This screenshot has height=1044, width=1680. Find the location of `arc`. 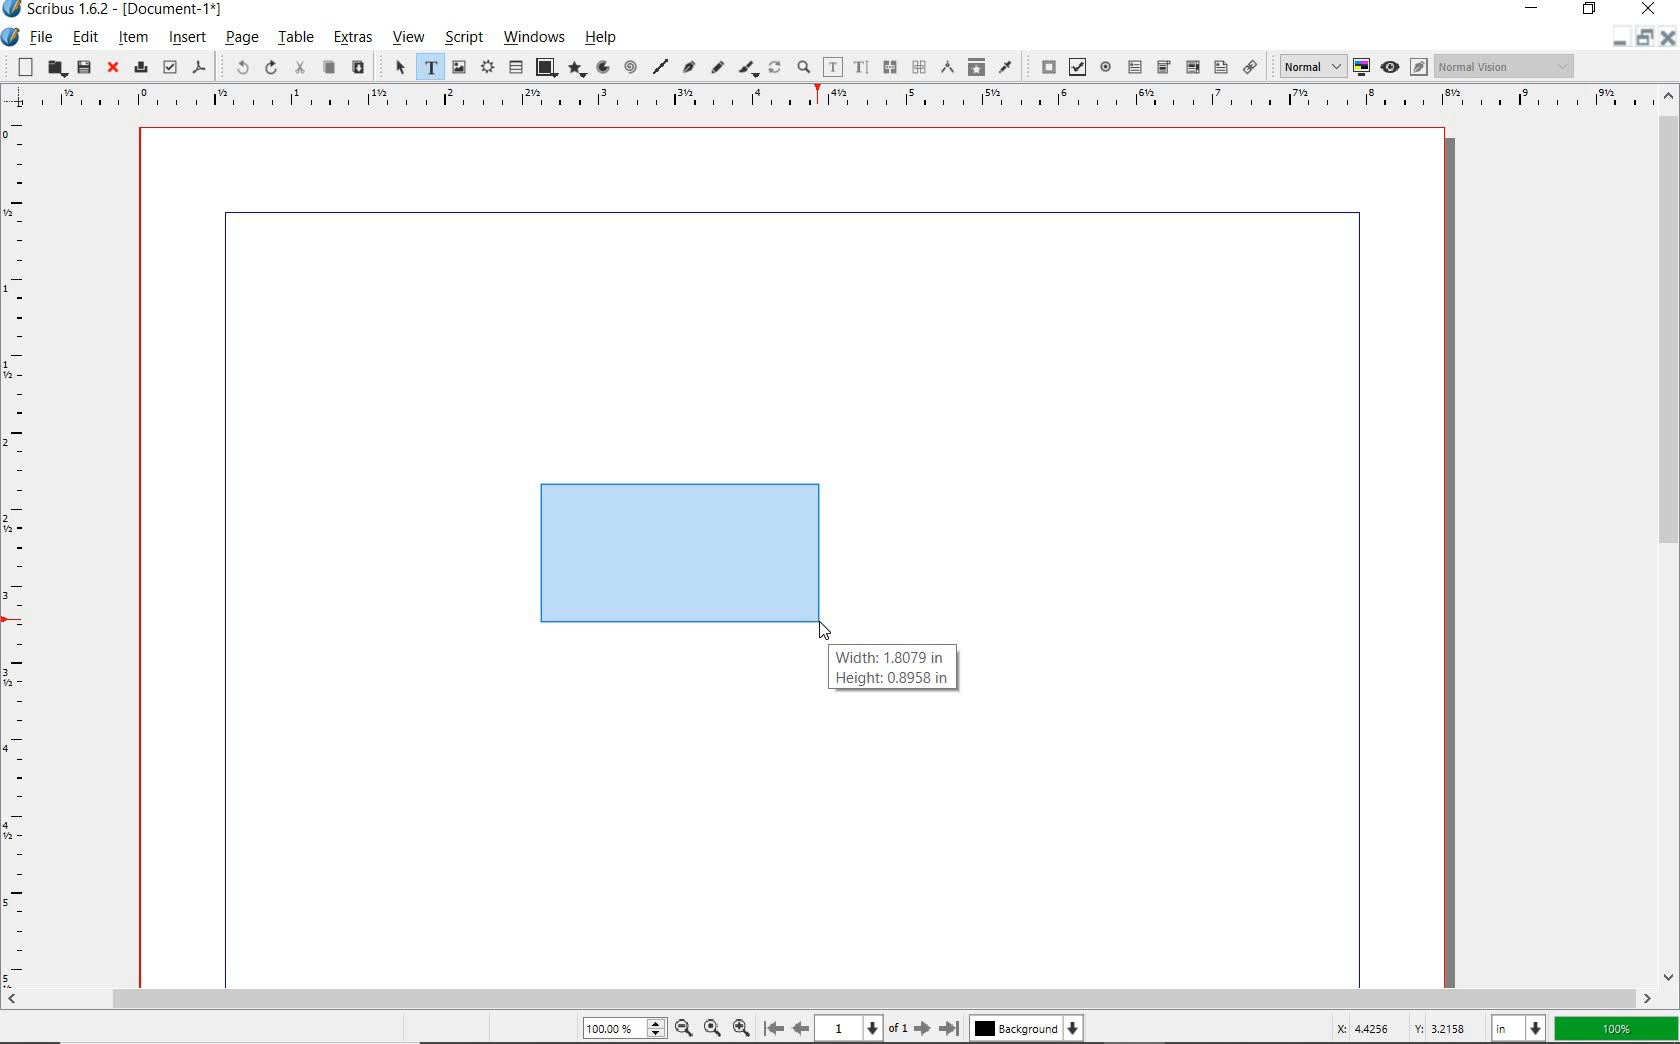

arc is located at coordinates (604, 67).